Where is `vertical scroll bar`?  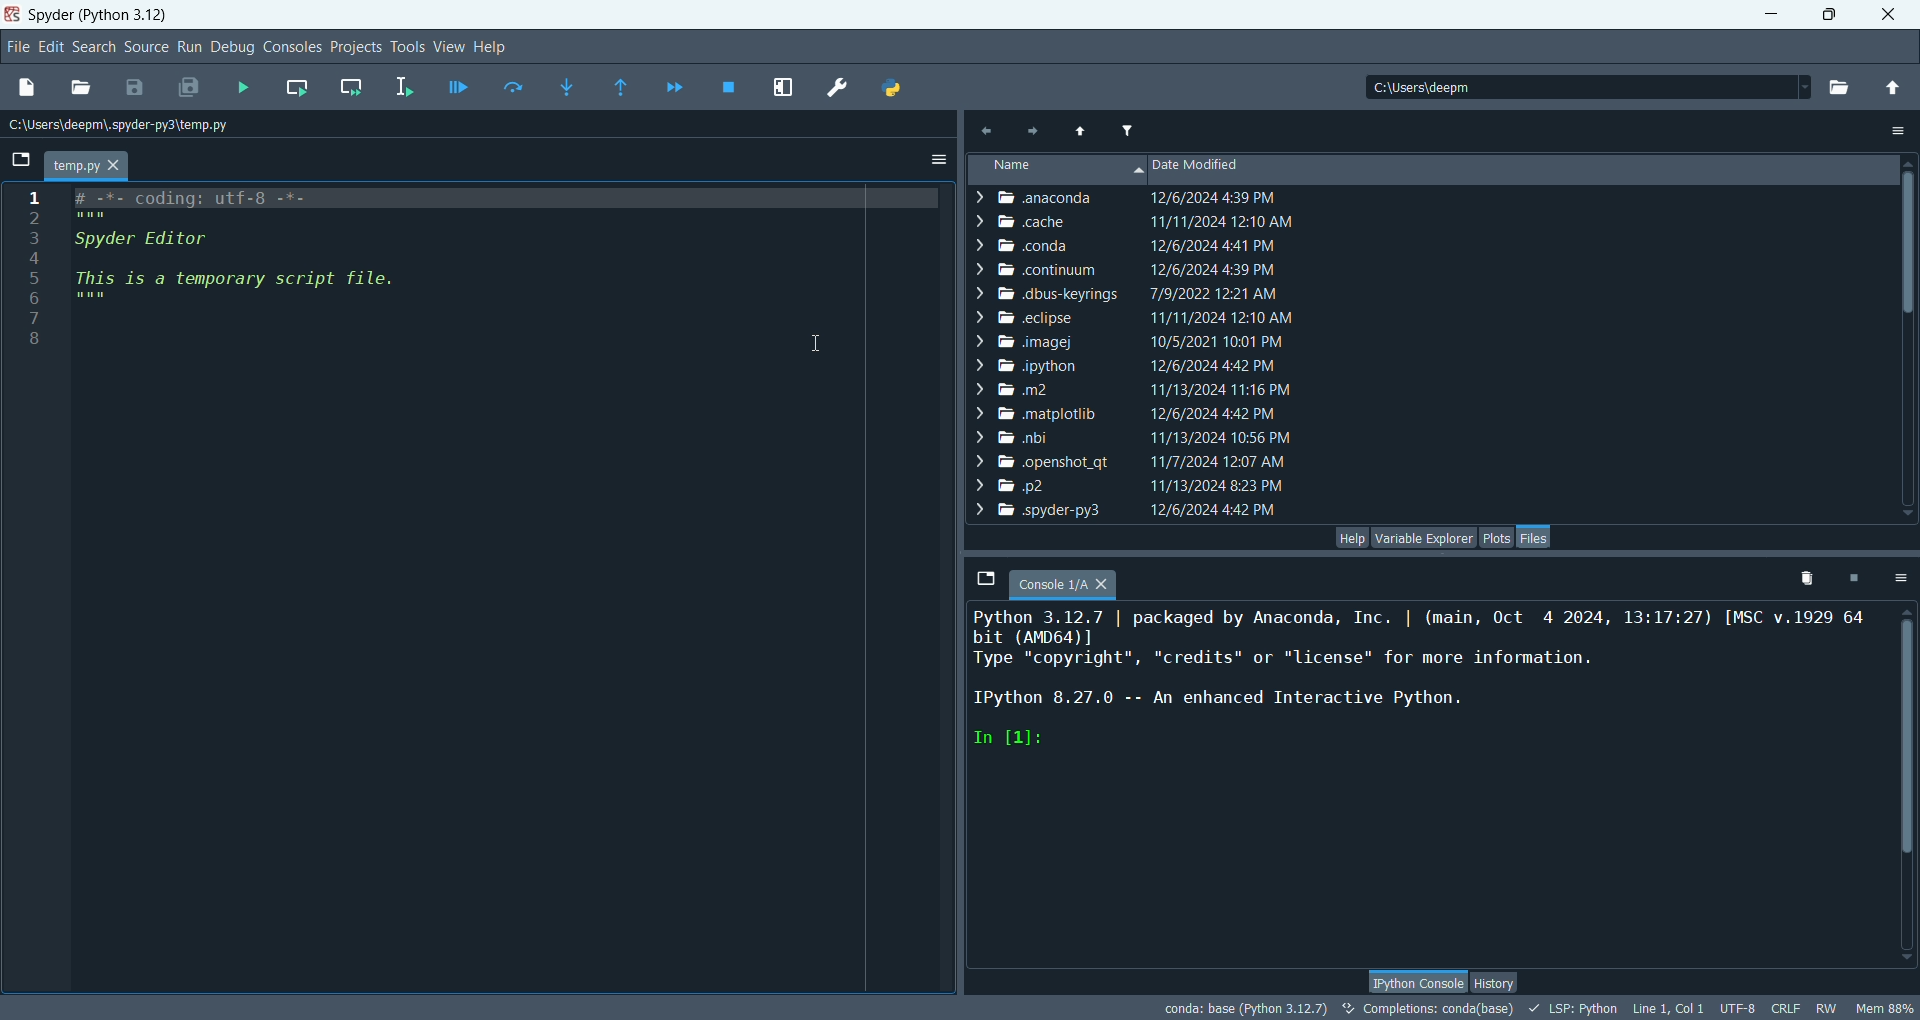 vertical scroll bar is located at coordinates (1908, 337).